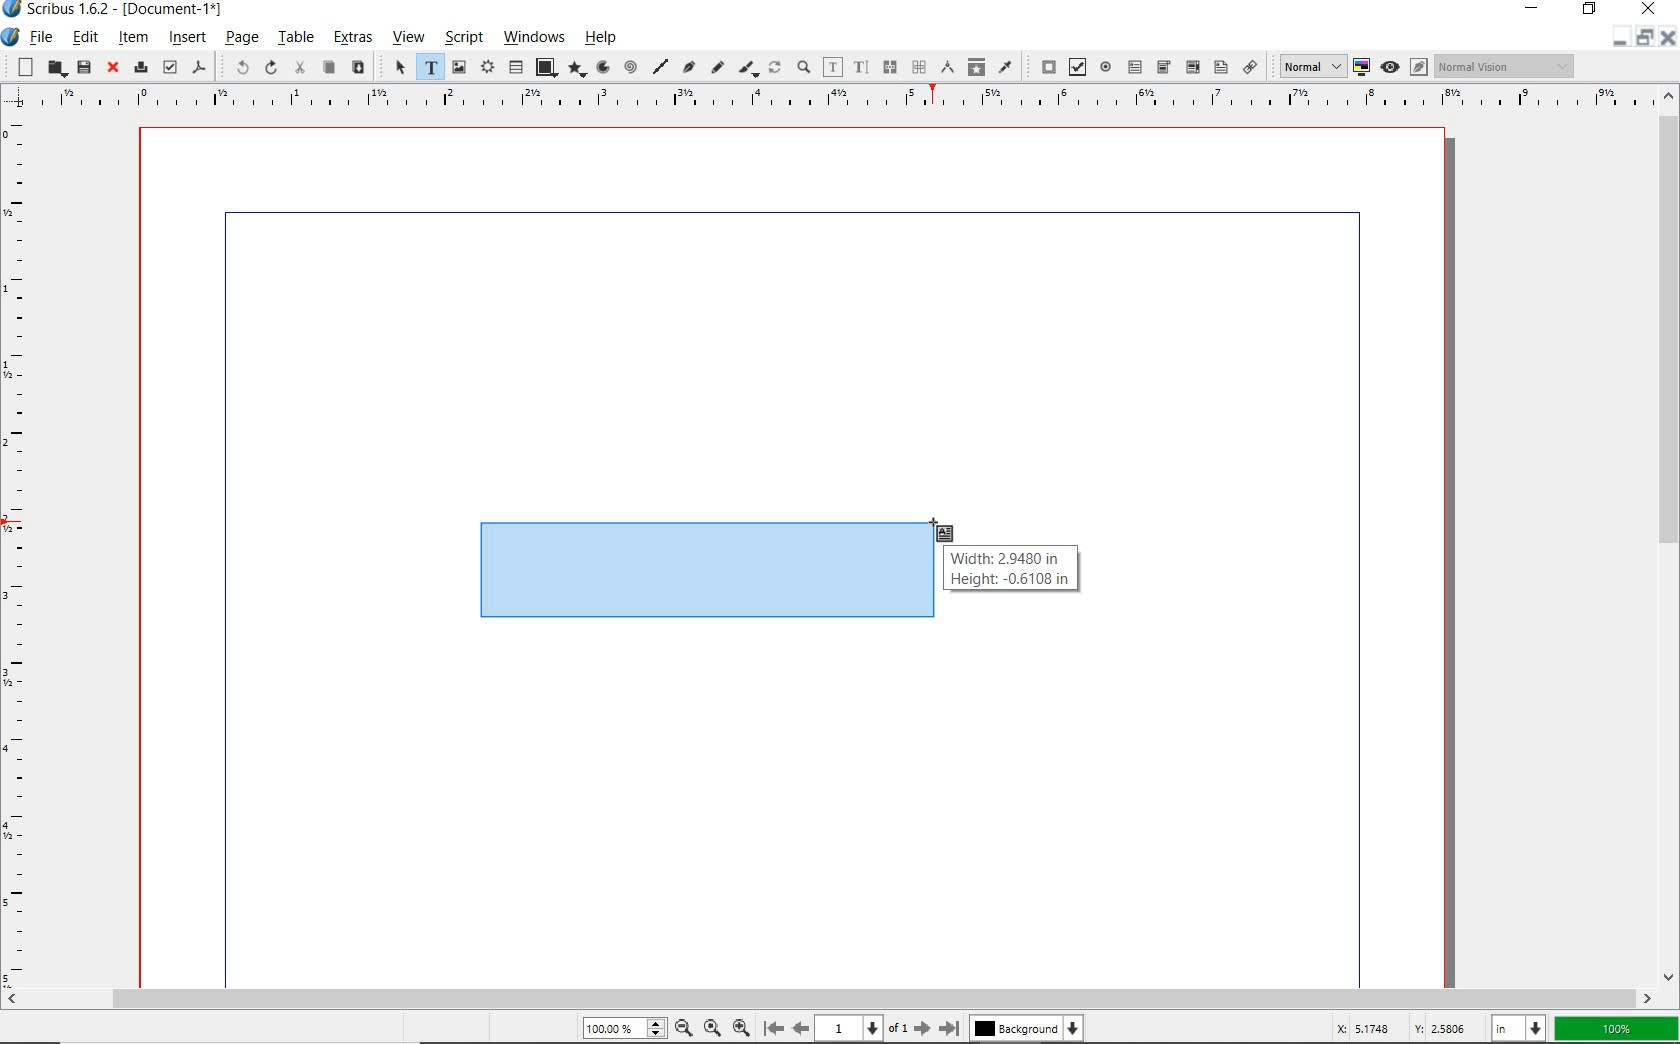 The width and height of the screenshot is (1680, 1044). I want to click on line, so click(659, 66).